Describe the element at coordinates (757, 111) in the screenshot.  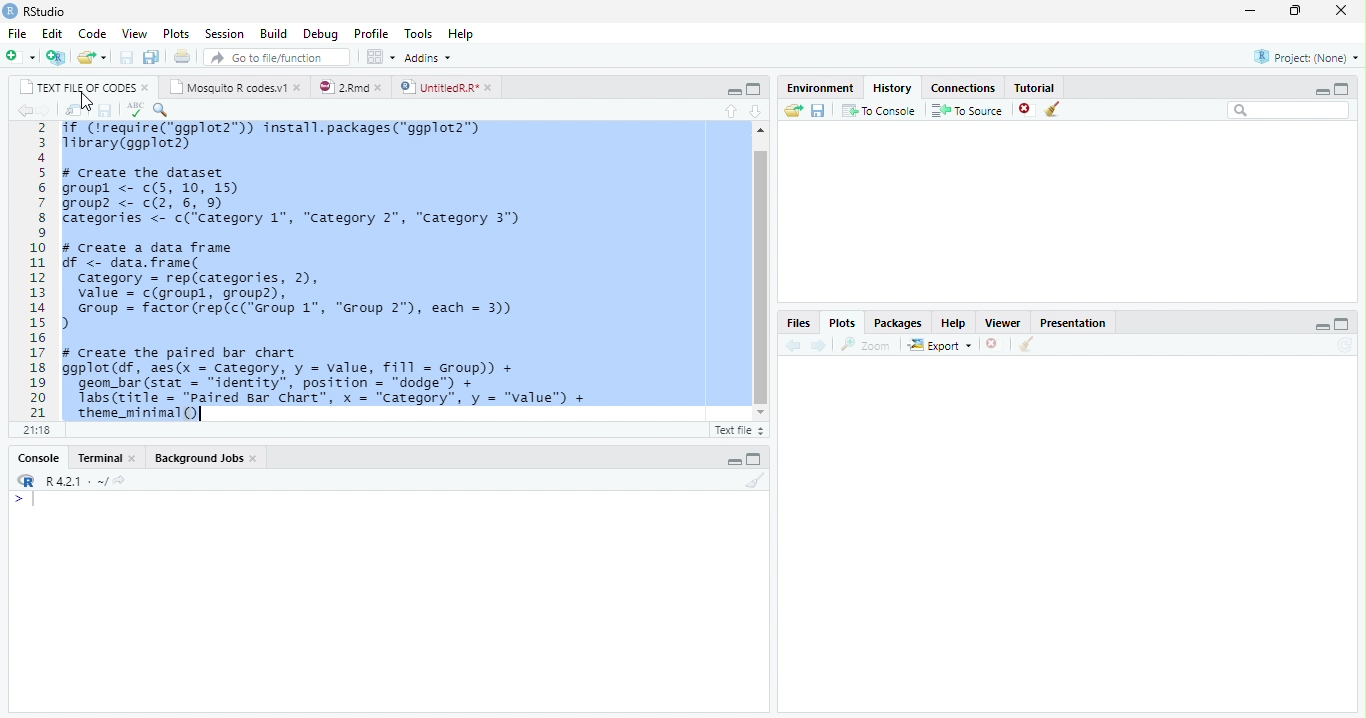
I see `go to next section` at that location.